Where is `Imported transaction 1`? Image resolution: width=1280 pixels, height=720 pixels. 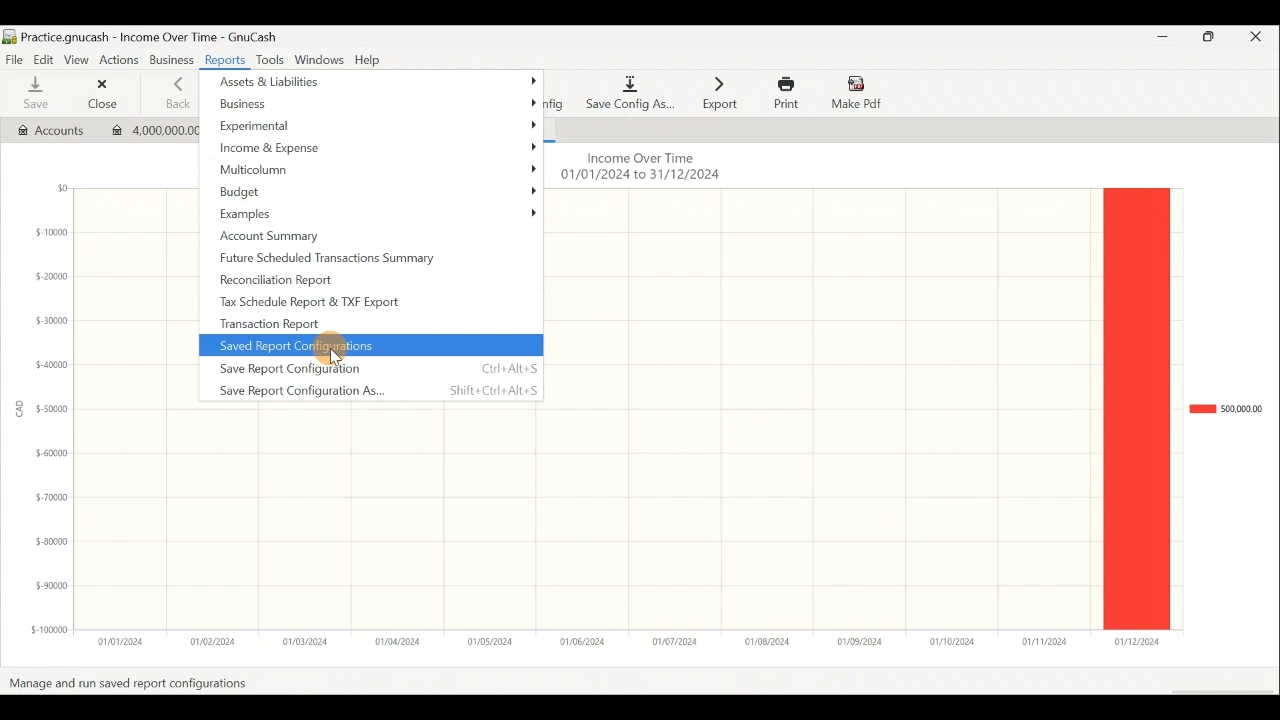
Imported transaction 1 is located at coordinates (154, 133).